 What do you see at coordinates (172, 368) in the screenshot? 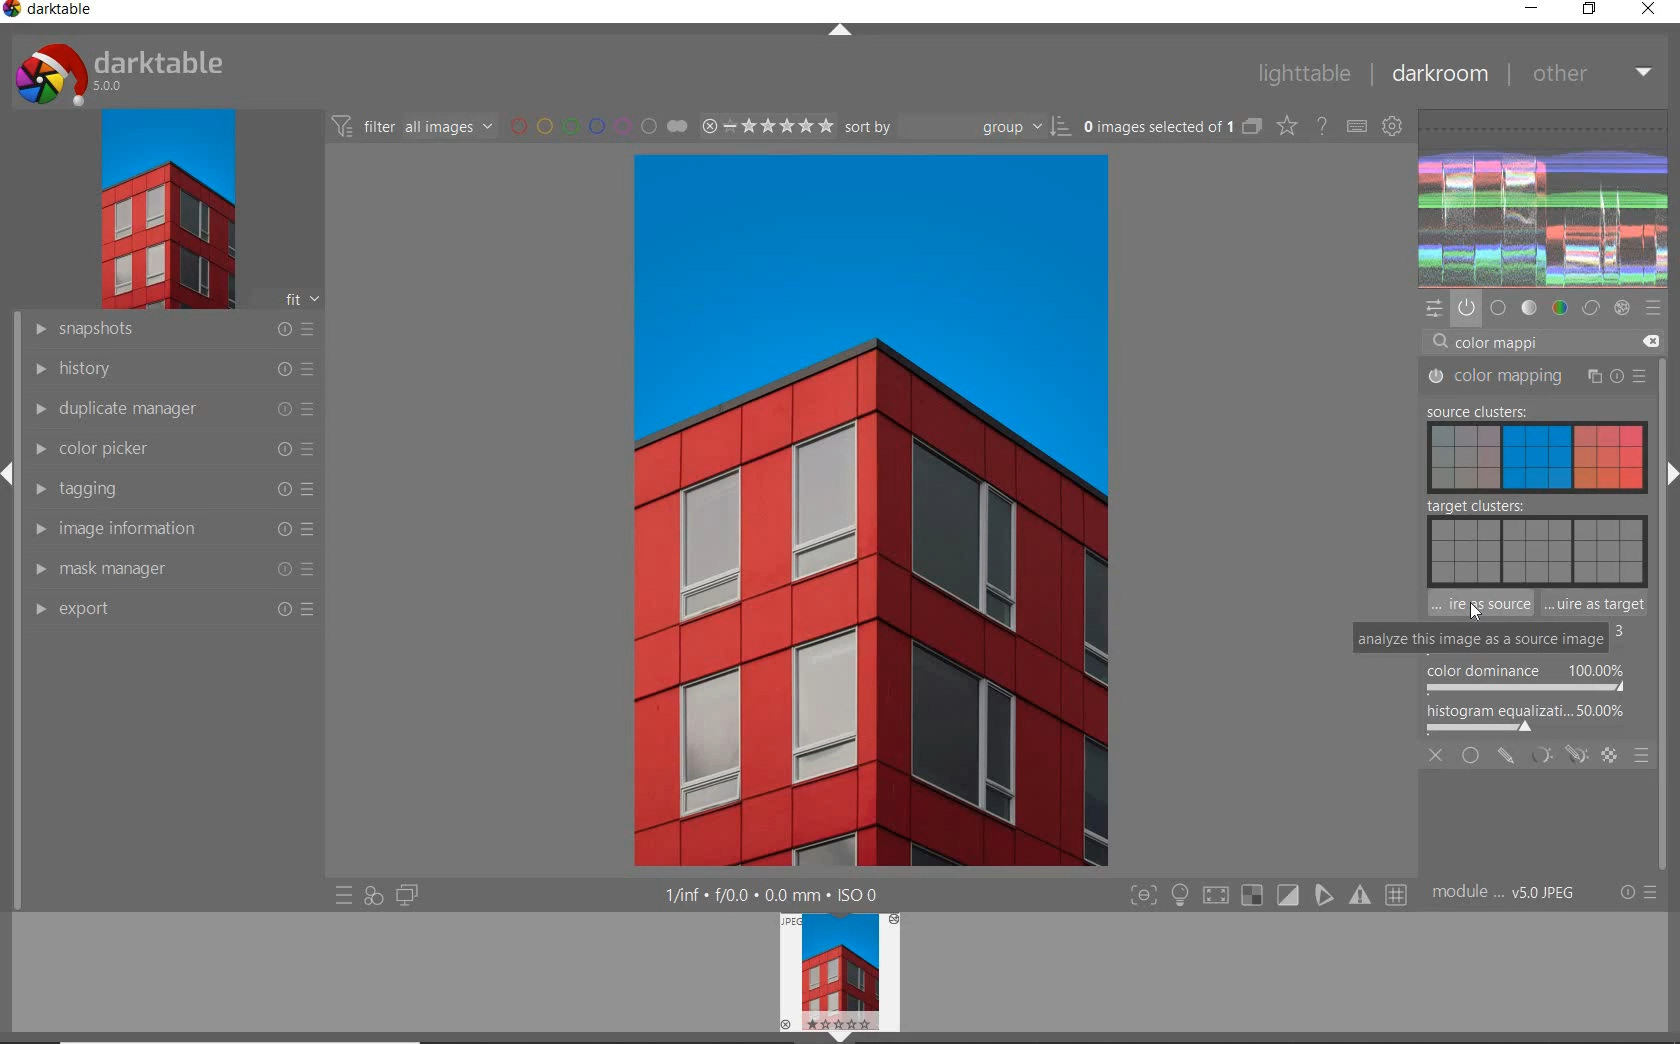
I see `history` at bounding box center [172, 368].